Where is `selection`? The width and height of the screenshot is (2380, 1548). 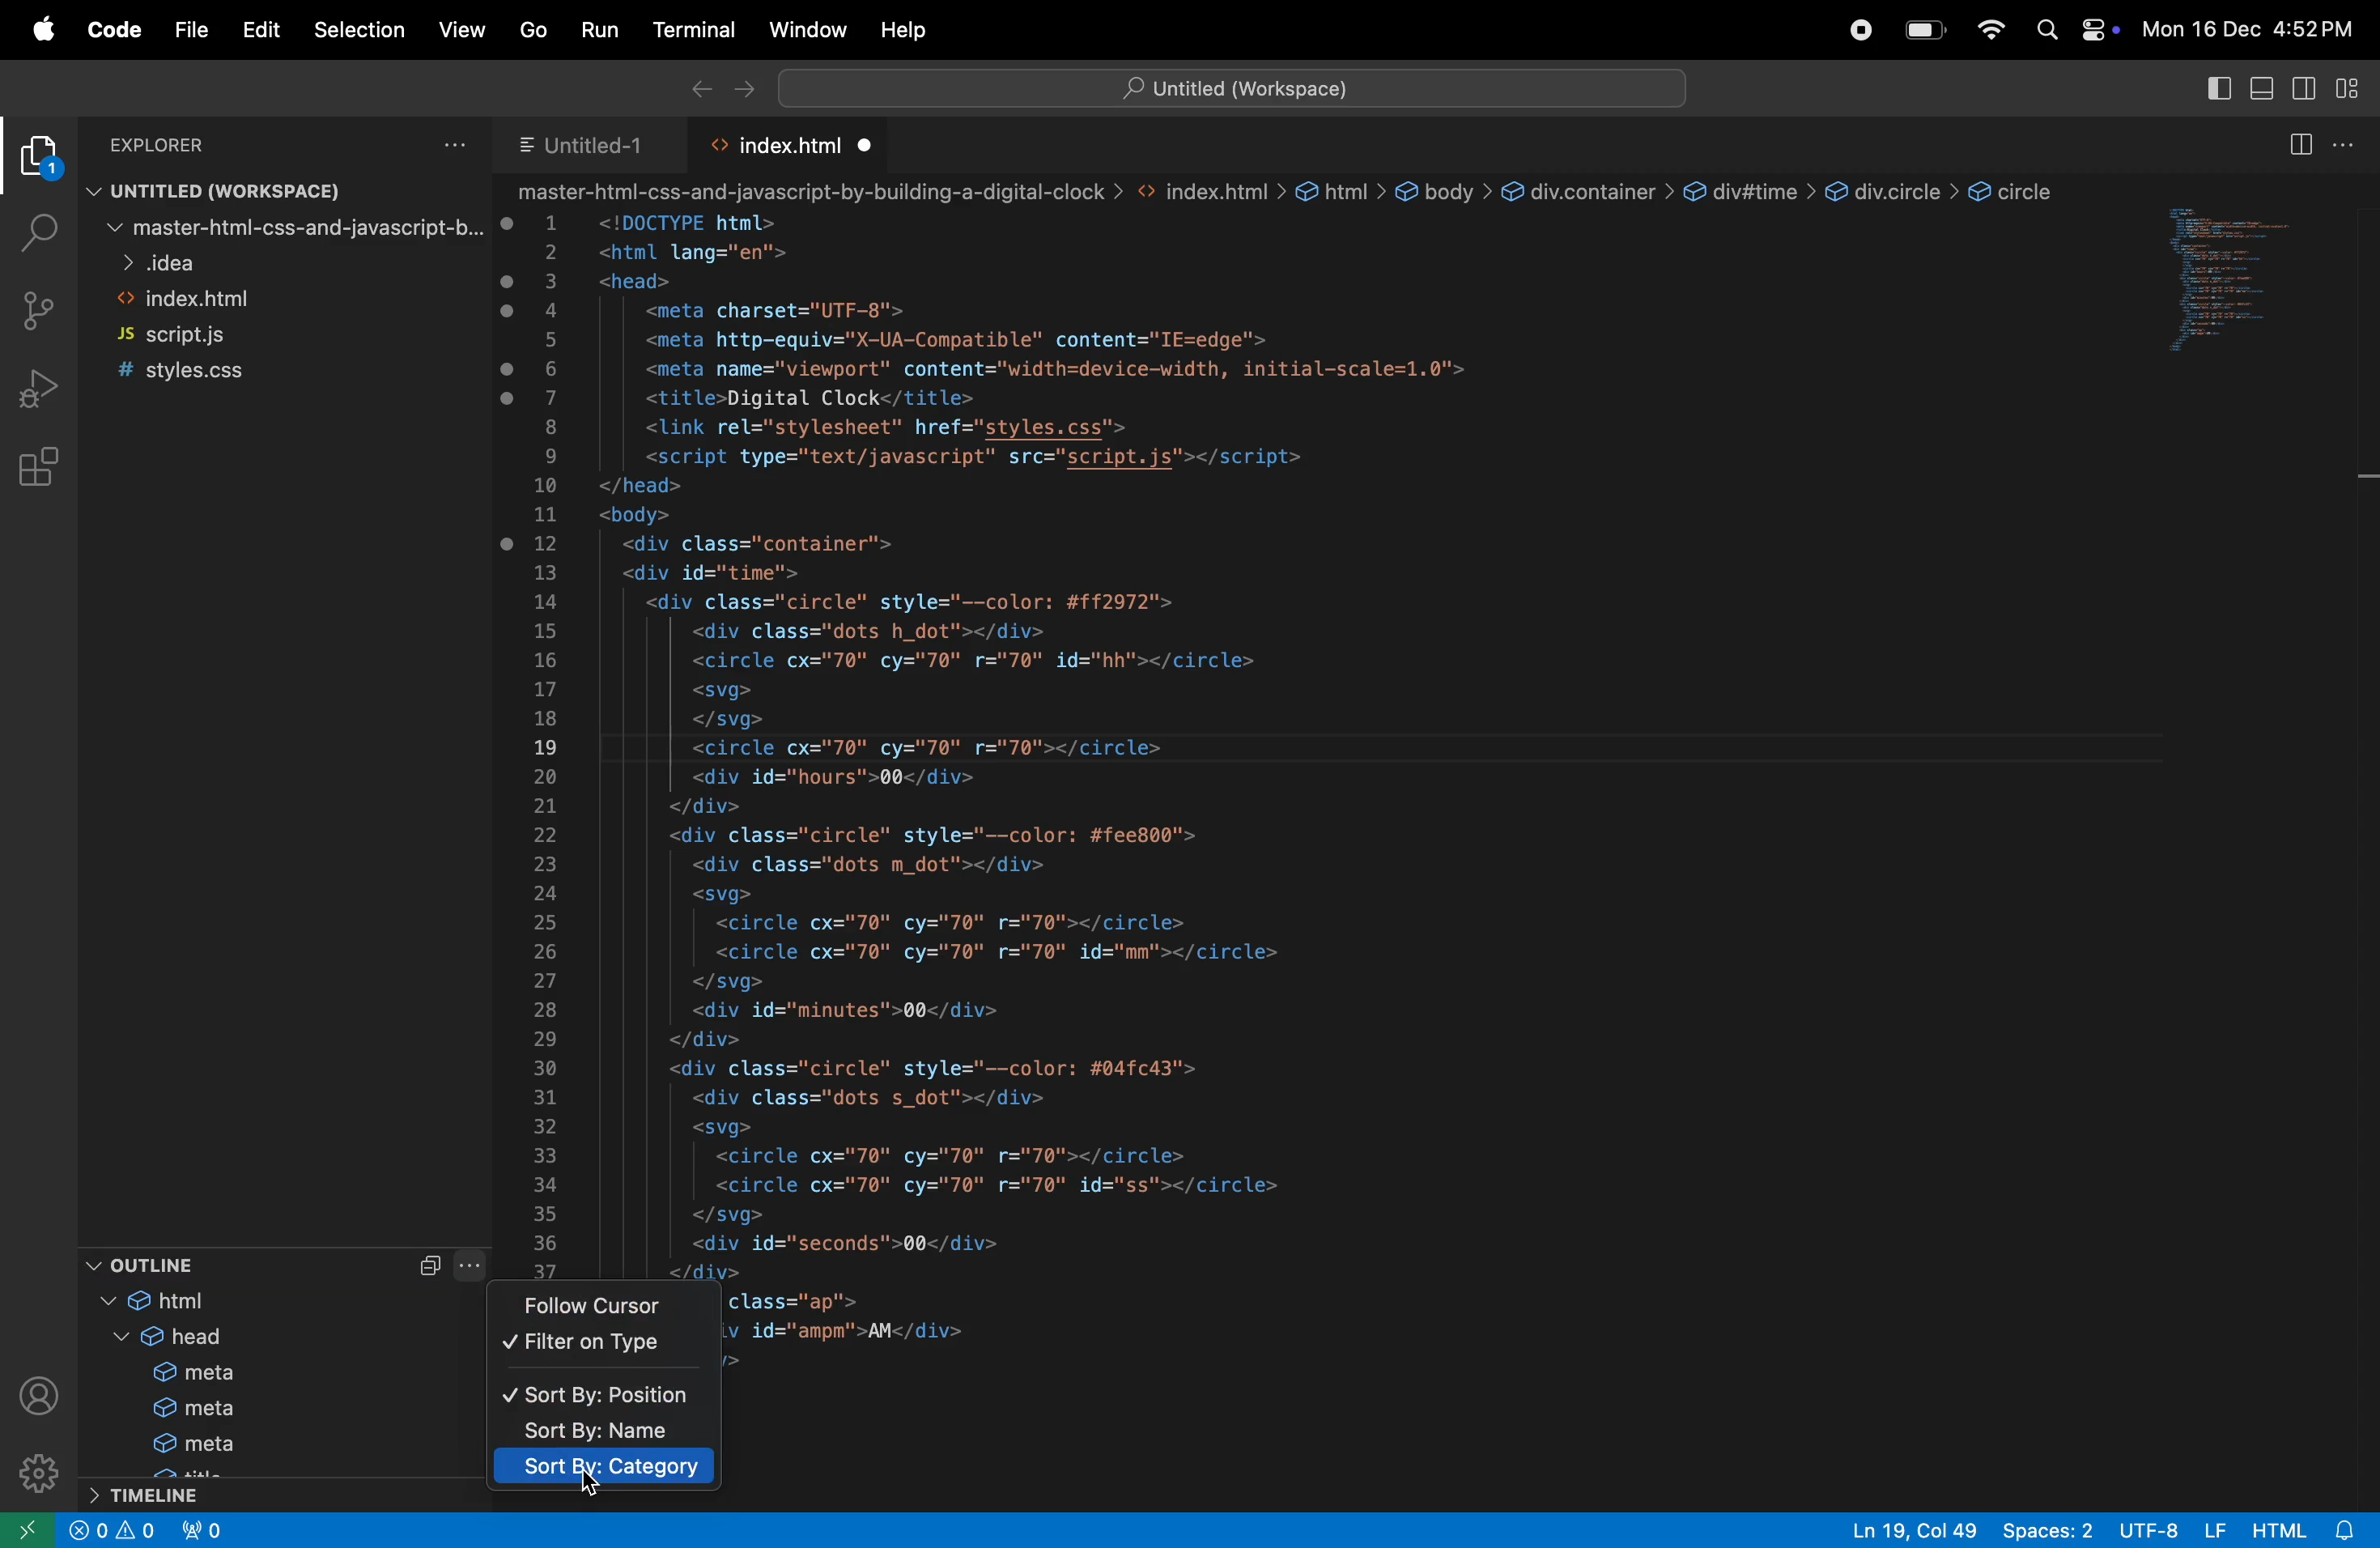 selection is located at coordinates (359, 28).